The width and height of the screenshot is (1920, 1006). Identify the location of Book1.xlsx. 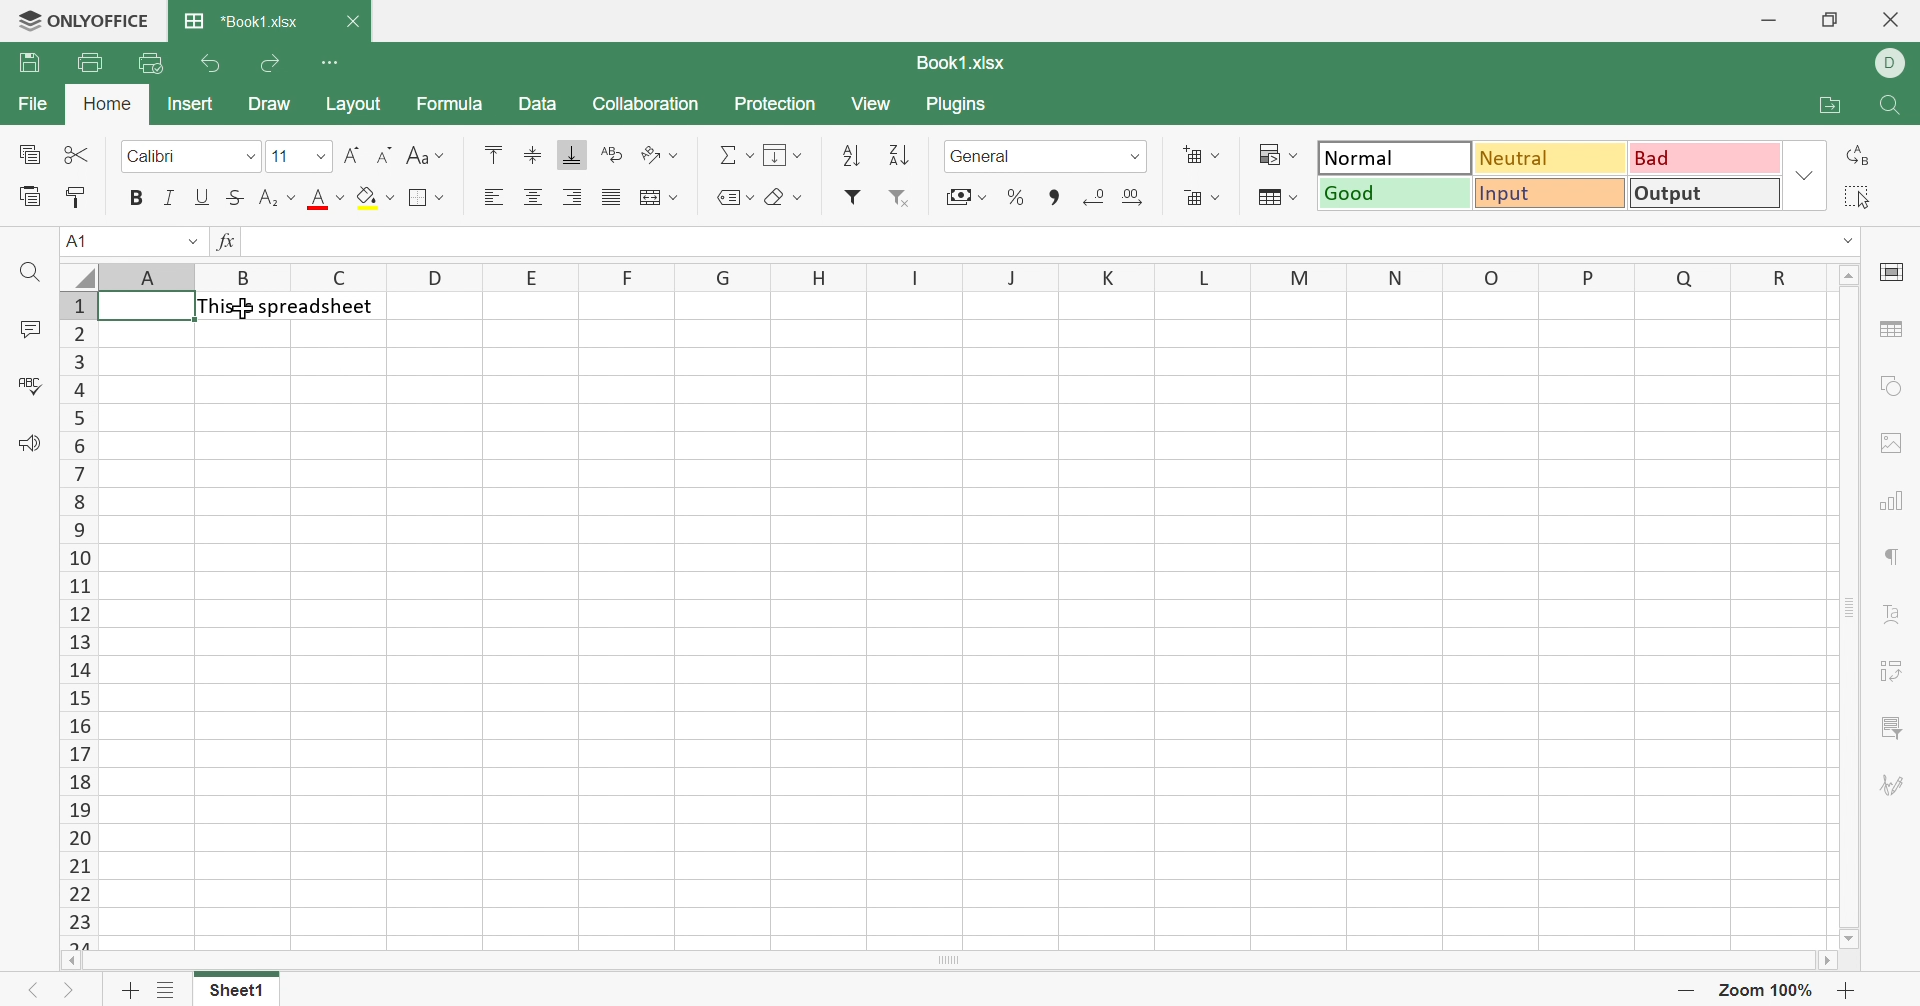
(958, 62).